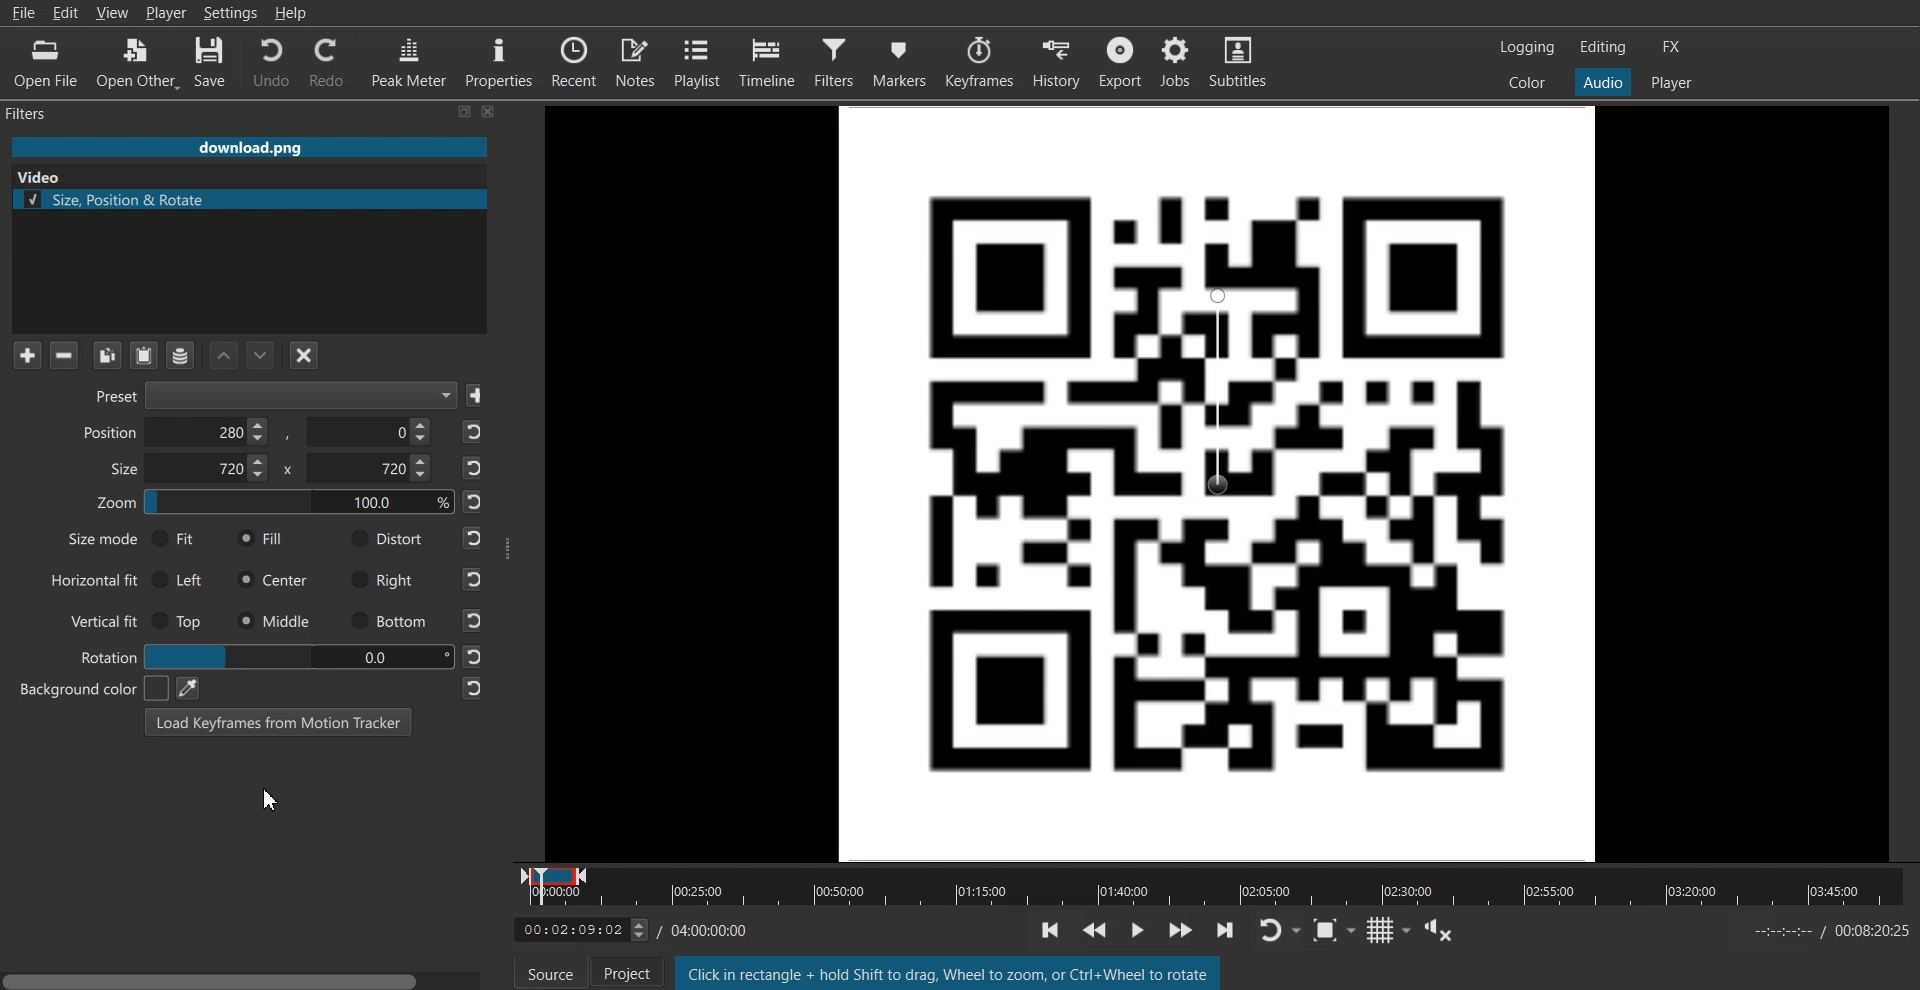 The height and width of the screenshot is (990, 1920). What do you see at coordinates (245, 976) in the screenshot?
I see `Horizontal Scroll bar` at bounding box center [245, 976].